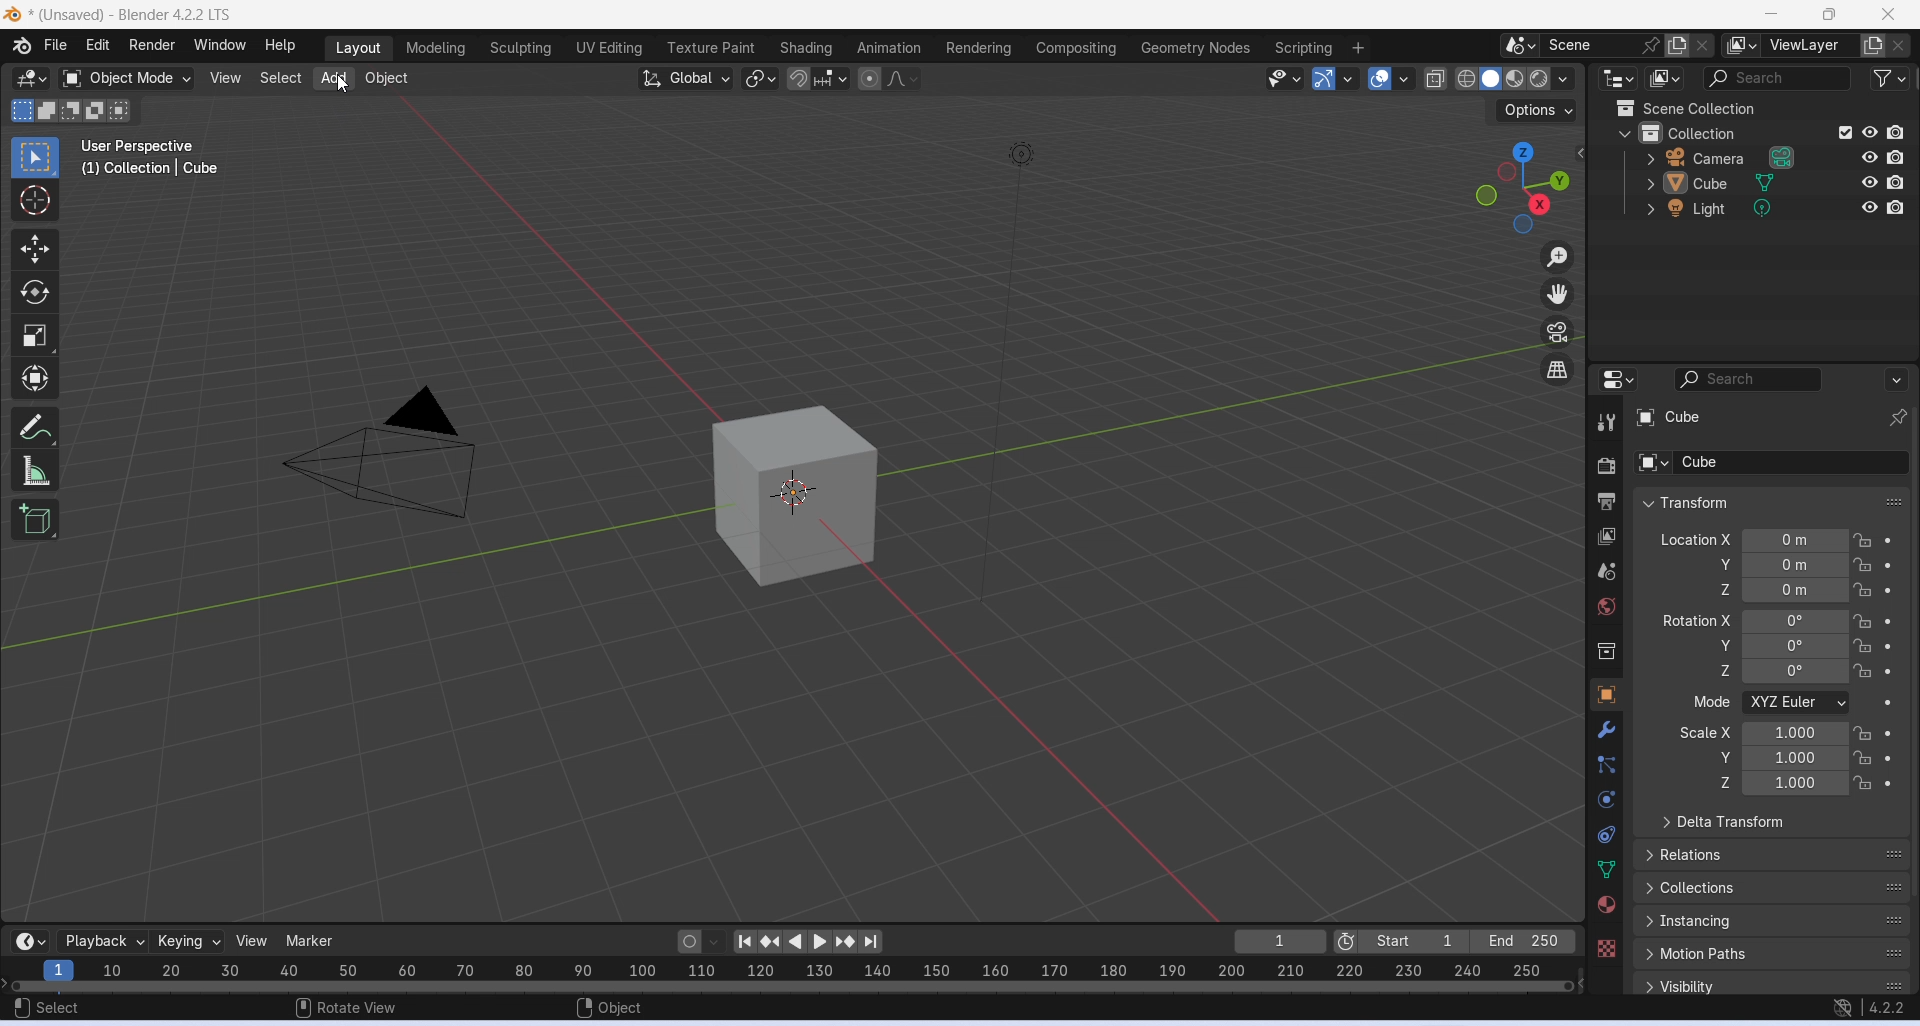 This screenshot has height=1026, width=1920. What do you see at coordinates (1713, 644) in the screenshot?
I see `y` at bounding box center [1713, 644].